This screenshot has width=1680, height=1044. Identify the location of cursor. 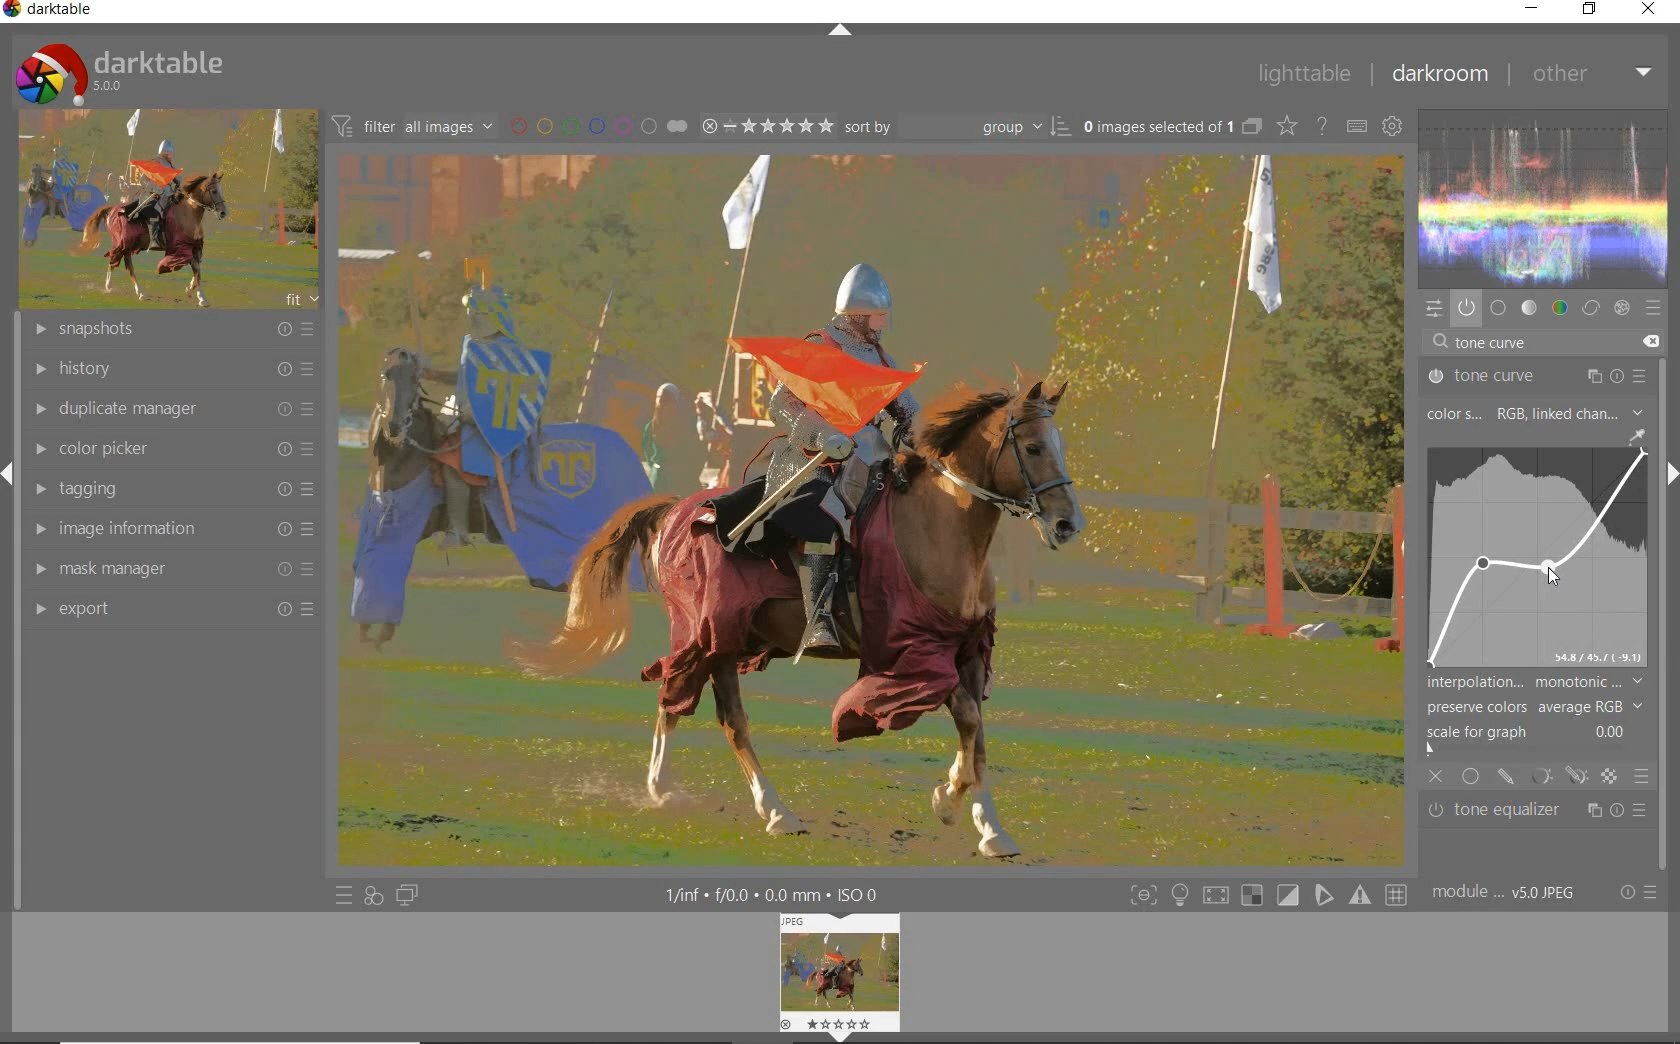
(1549, 575).